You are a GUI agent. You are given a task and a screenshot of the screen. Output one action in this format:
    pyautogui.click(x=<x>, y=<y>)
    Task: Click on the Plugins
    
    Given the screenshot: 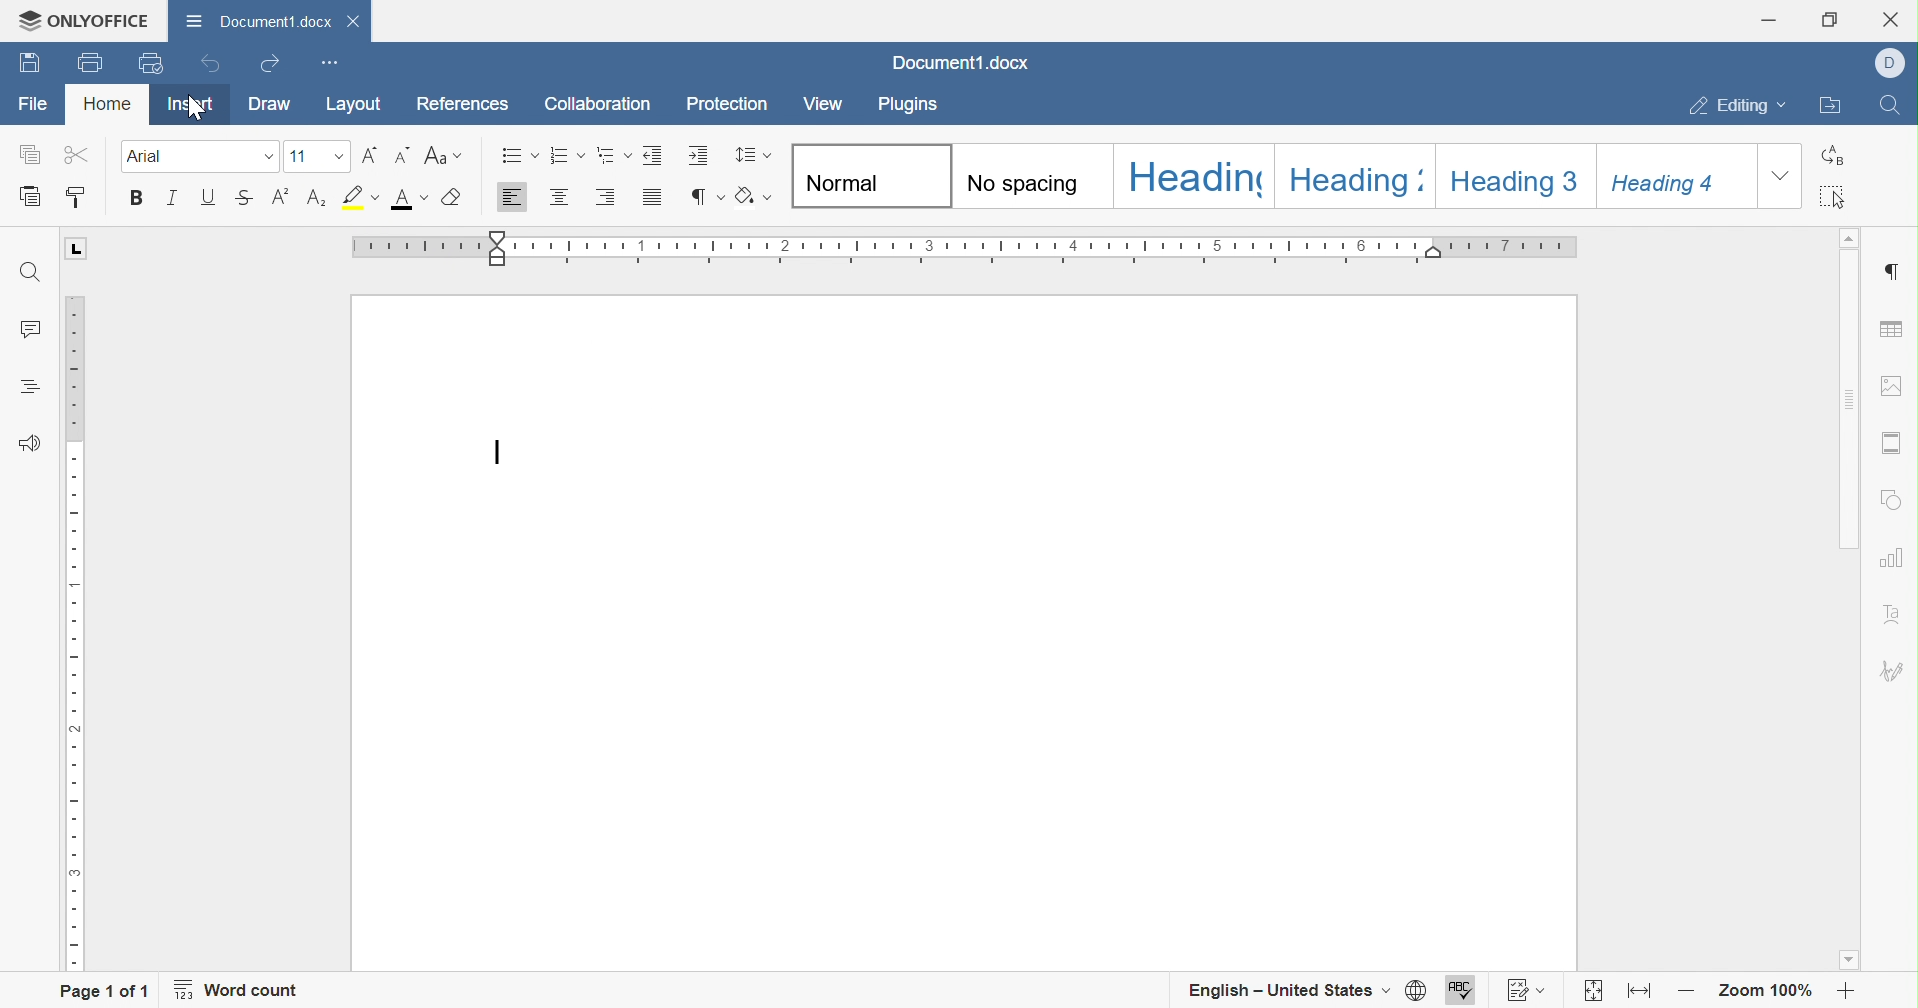 What is the action you would take?
    pyautogui.click(x=914, y=102)
    